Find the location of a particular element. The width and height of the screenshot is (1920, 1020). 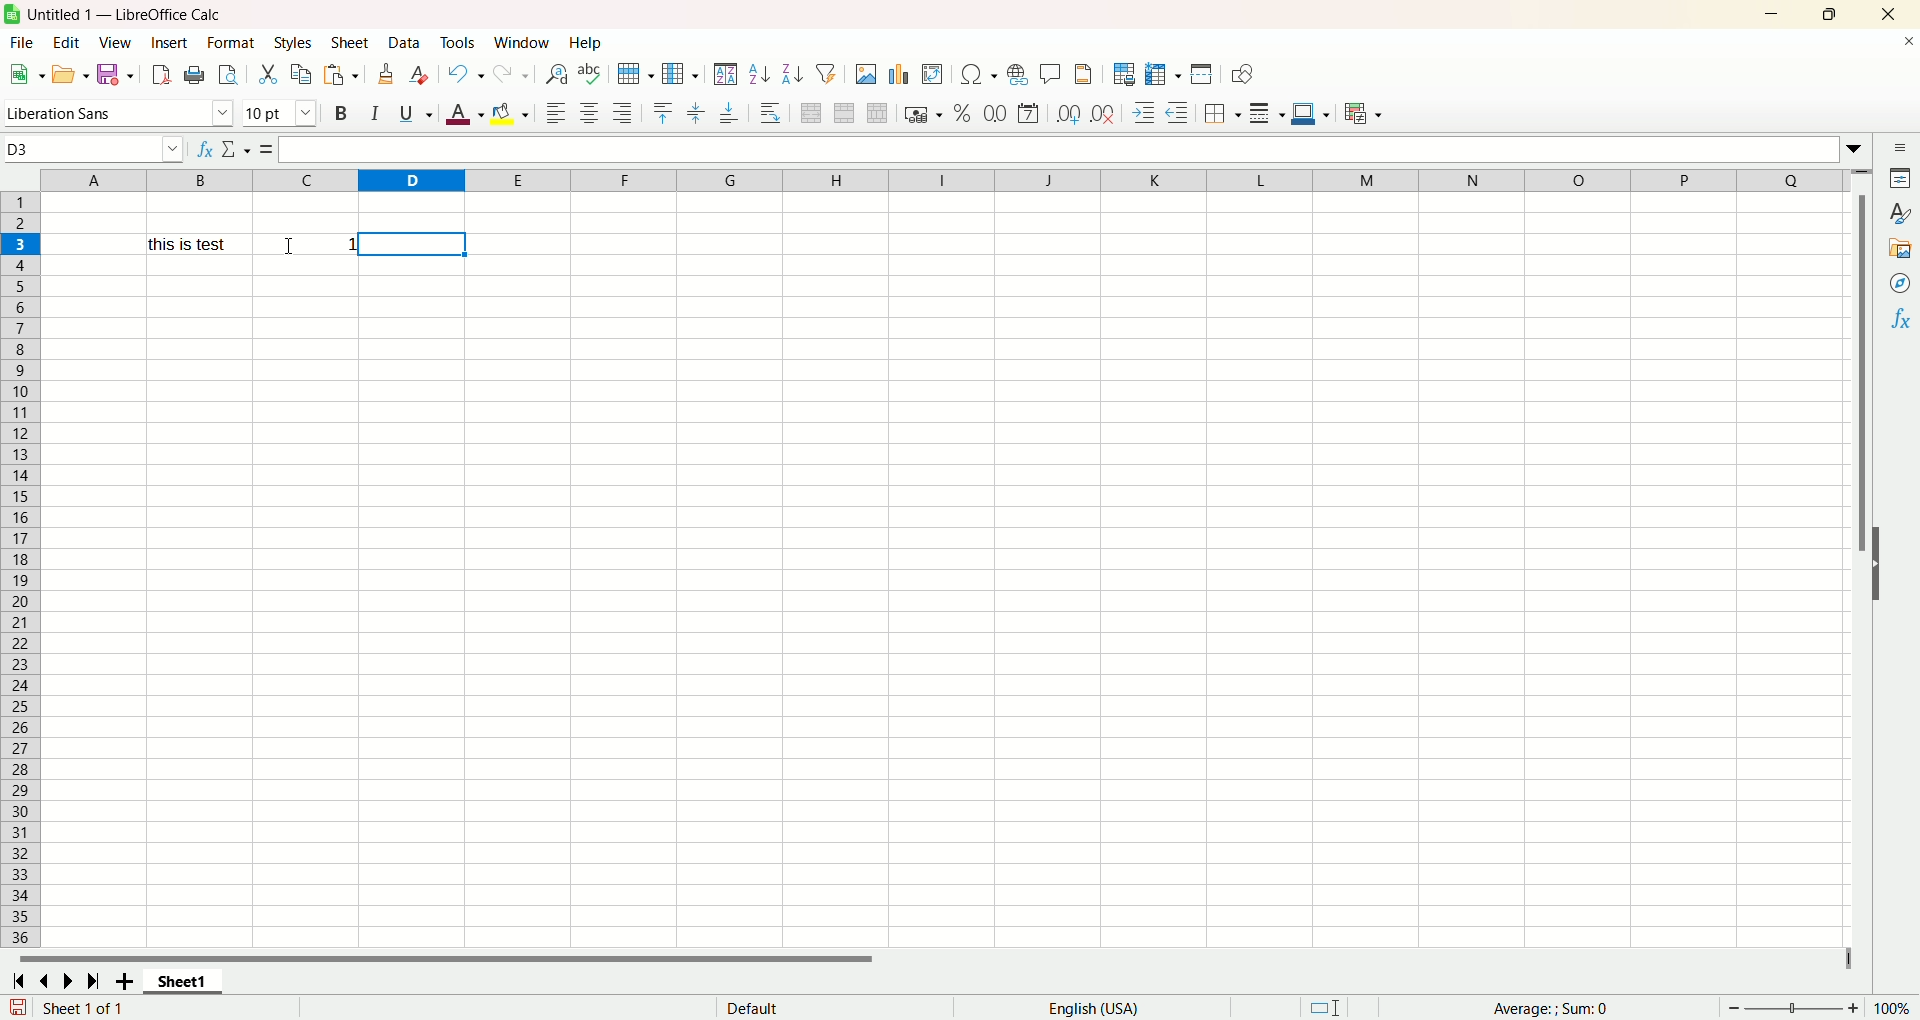

format as currency is located at coordinates (923, 112).